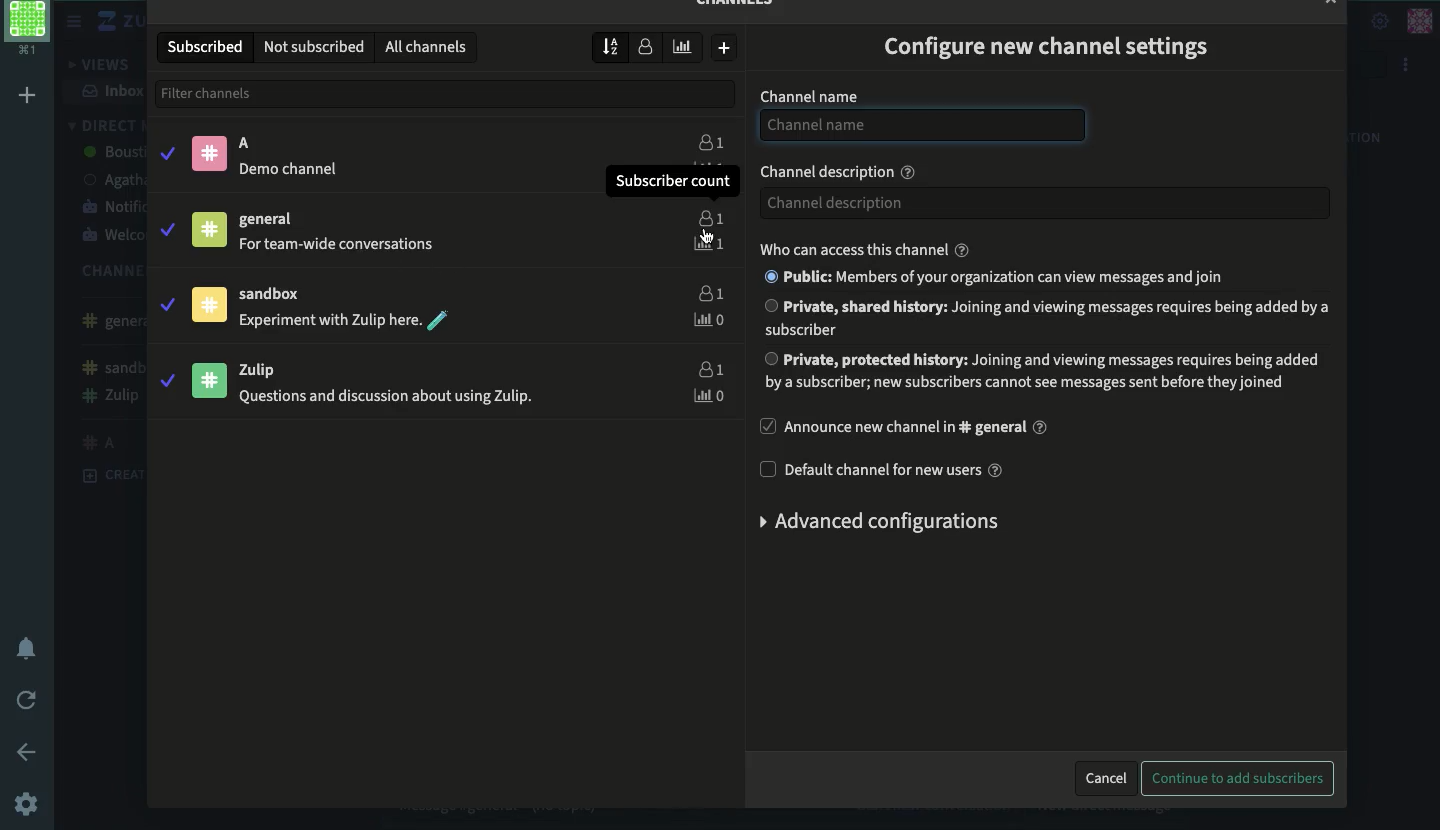 The image size is (1440, 830). What do you see at coordinates (820, 123) in the screenshot?
I see `Channel name` at bounding box center [820, 123].